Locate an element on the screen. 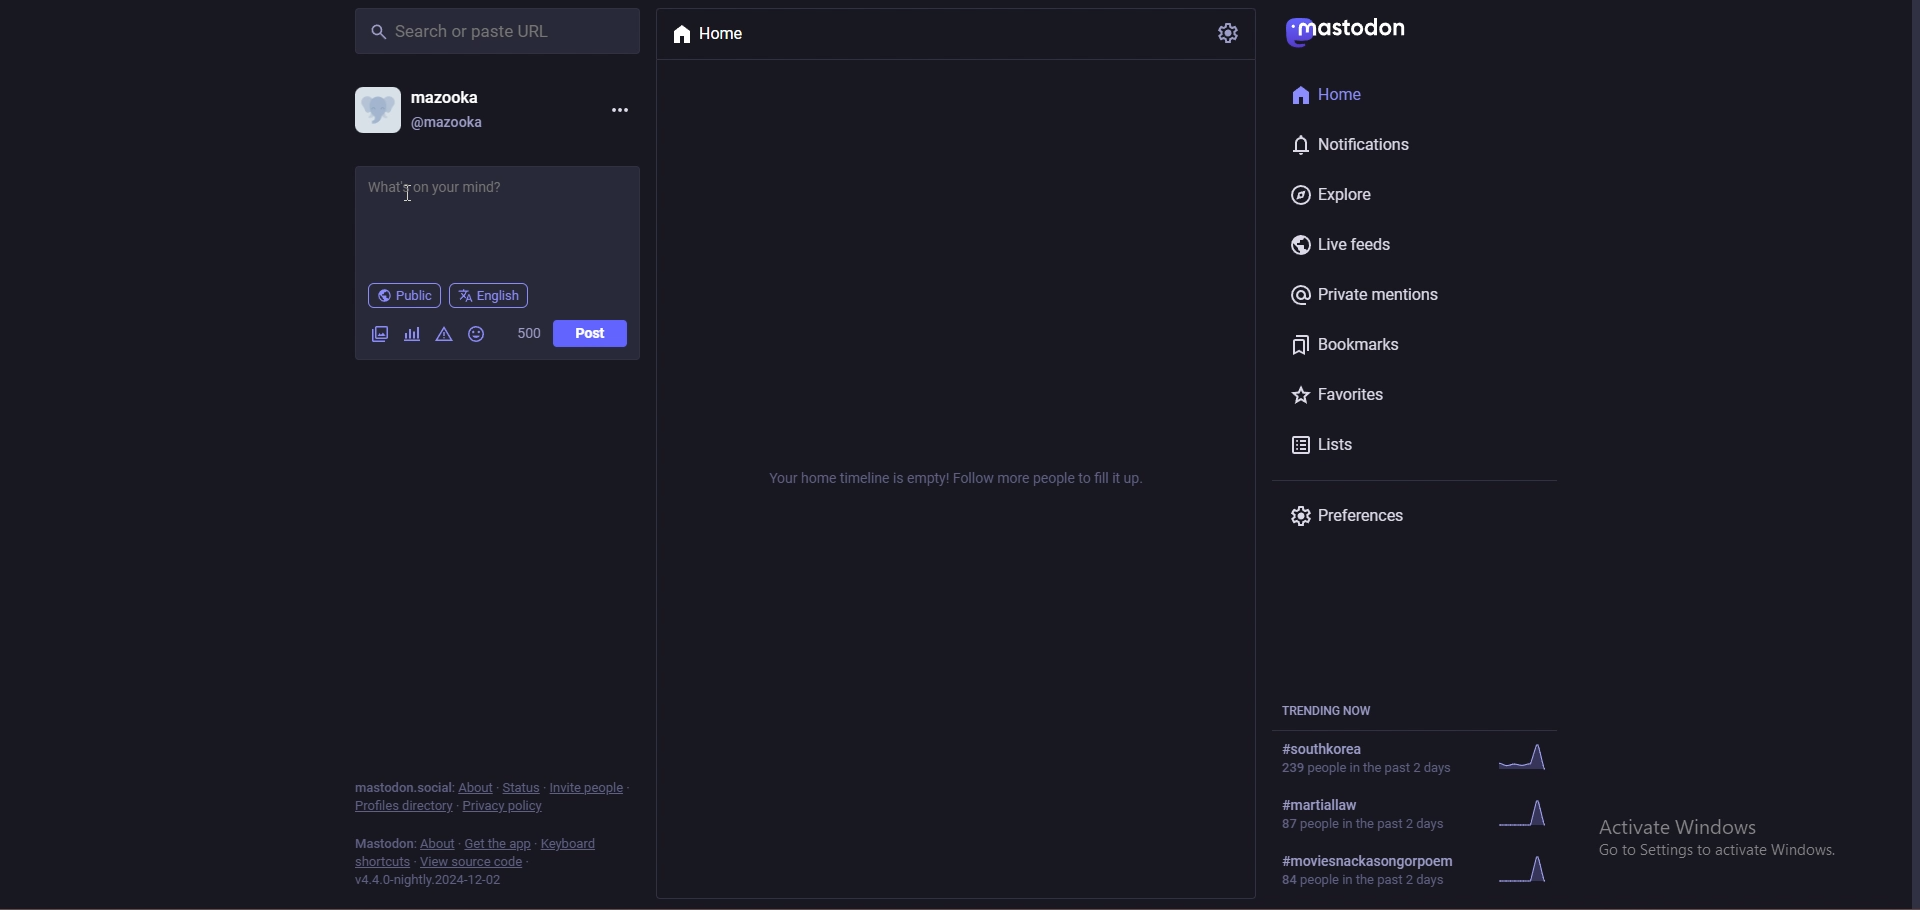 This screenshot has height=910, width=1920. Cursor is located at coordinates (405, 197).